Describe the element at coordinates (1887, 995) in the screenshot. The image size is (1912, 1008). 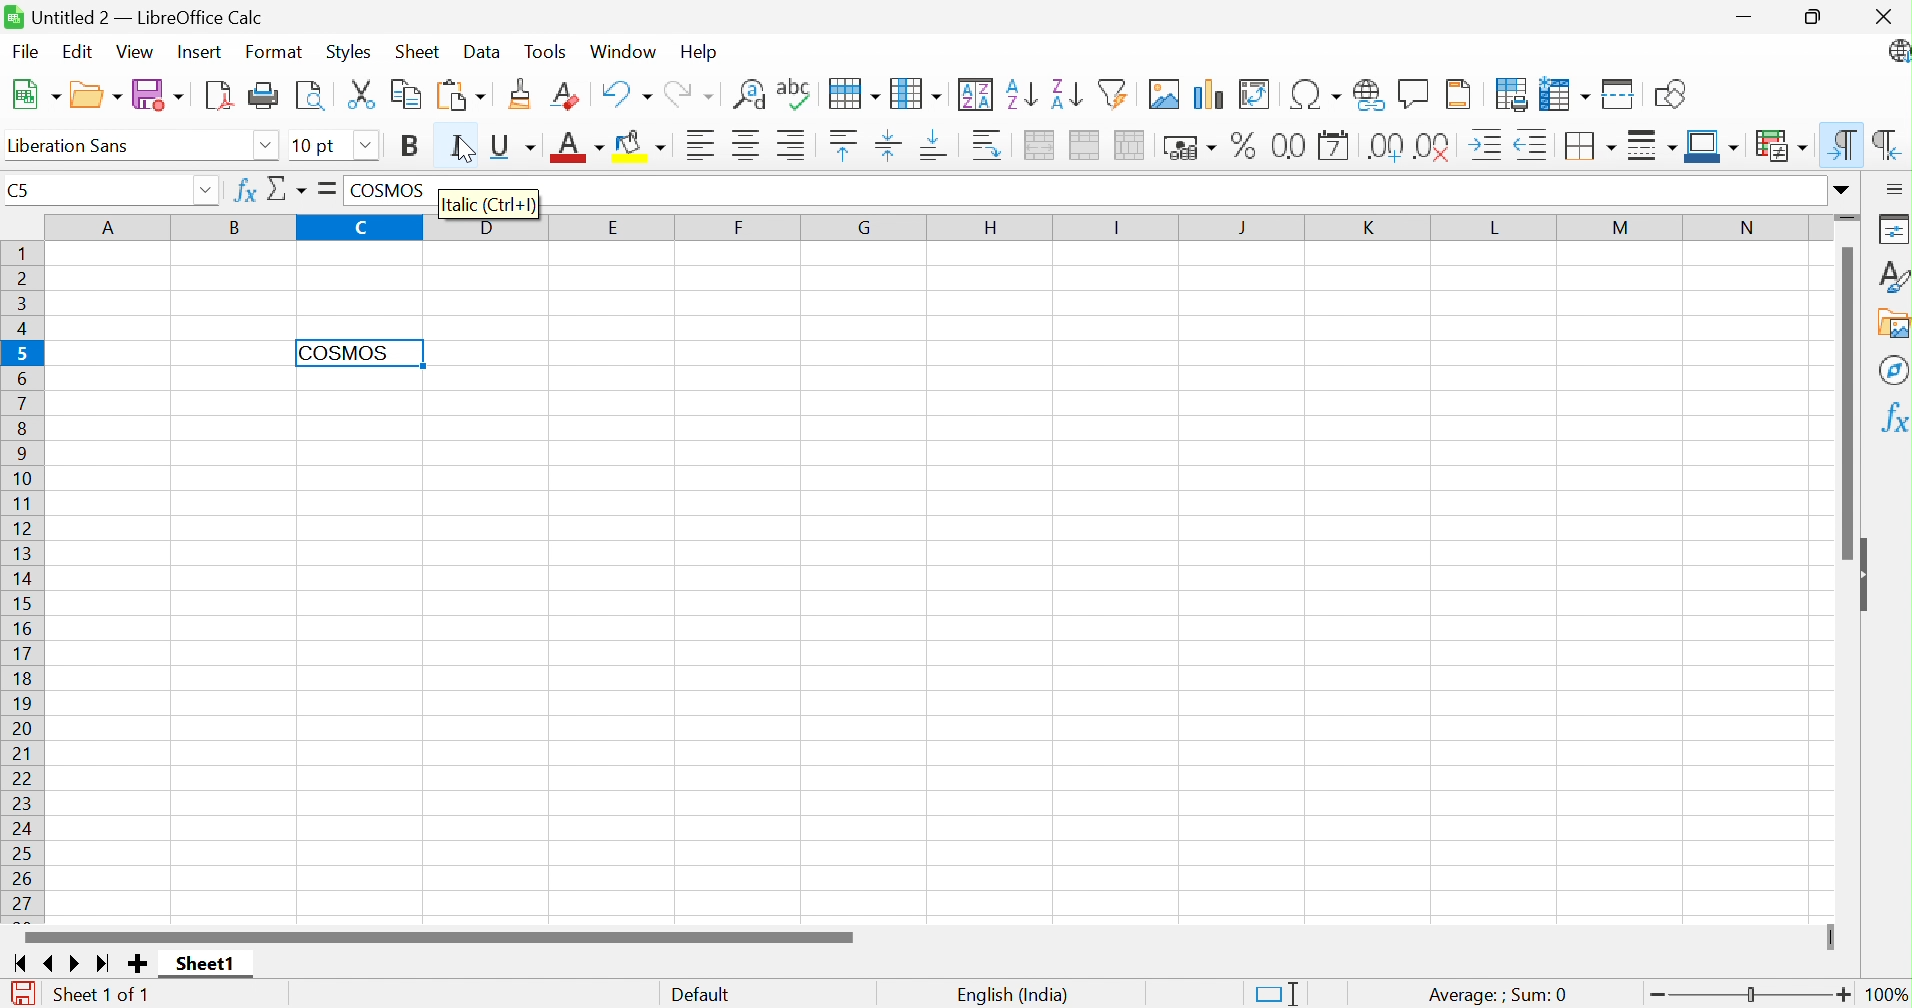
I see `100%` at that location.